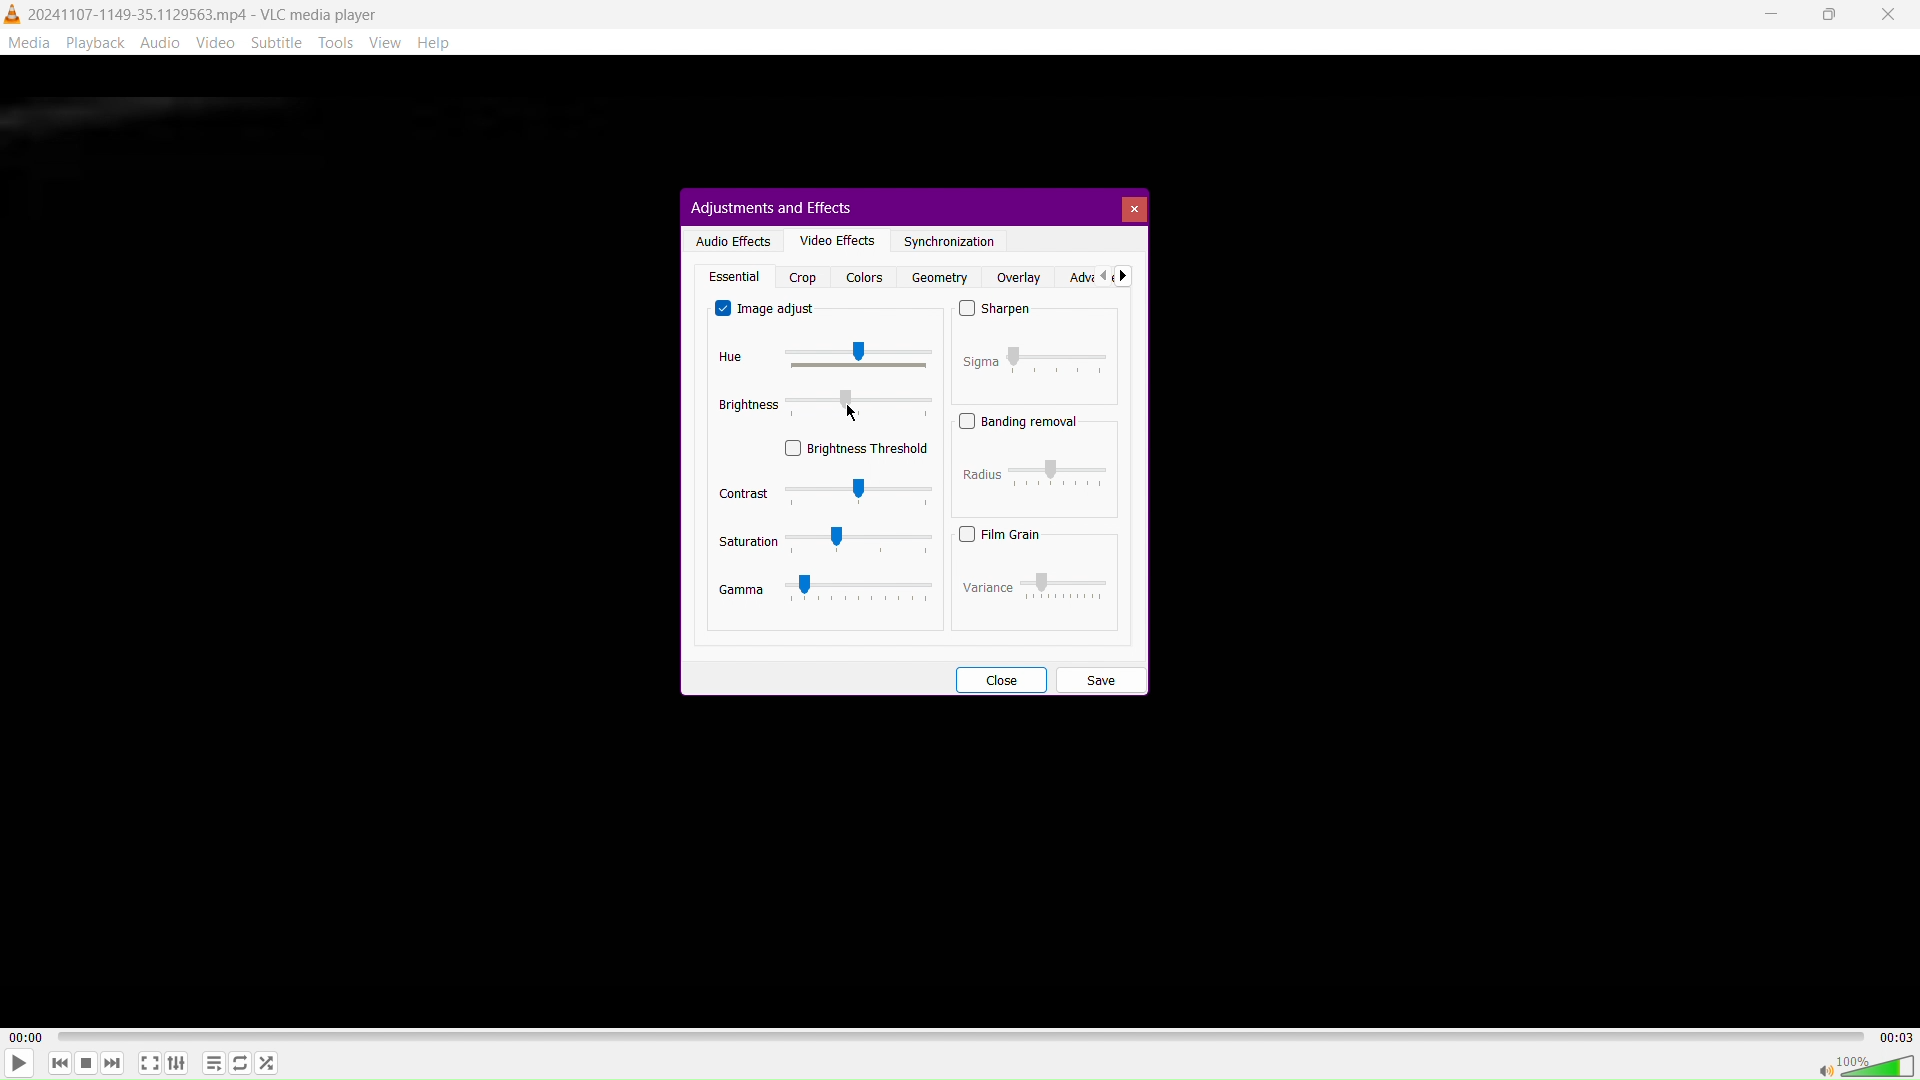  Describe the element at coordinates (996, 311) in the screenshot. I see `Sharpen` at that location.